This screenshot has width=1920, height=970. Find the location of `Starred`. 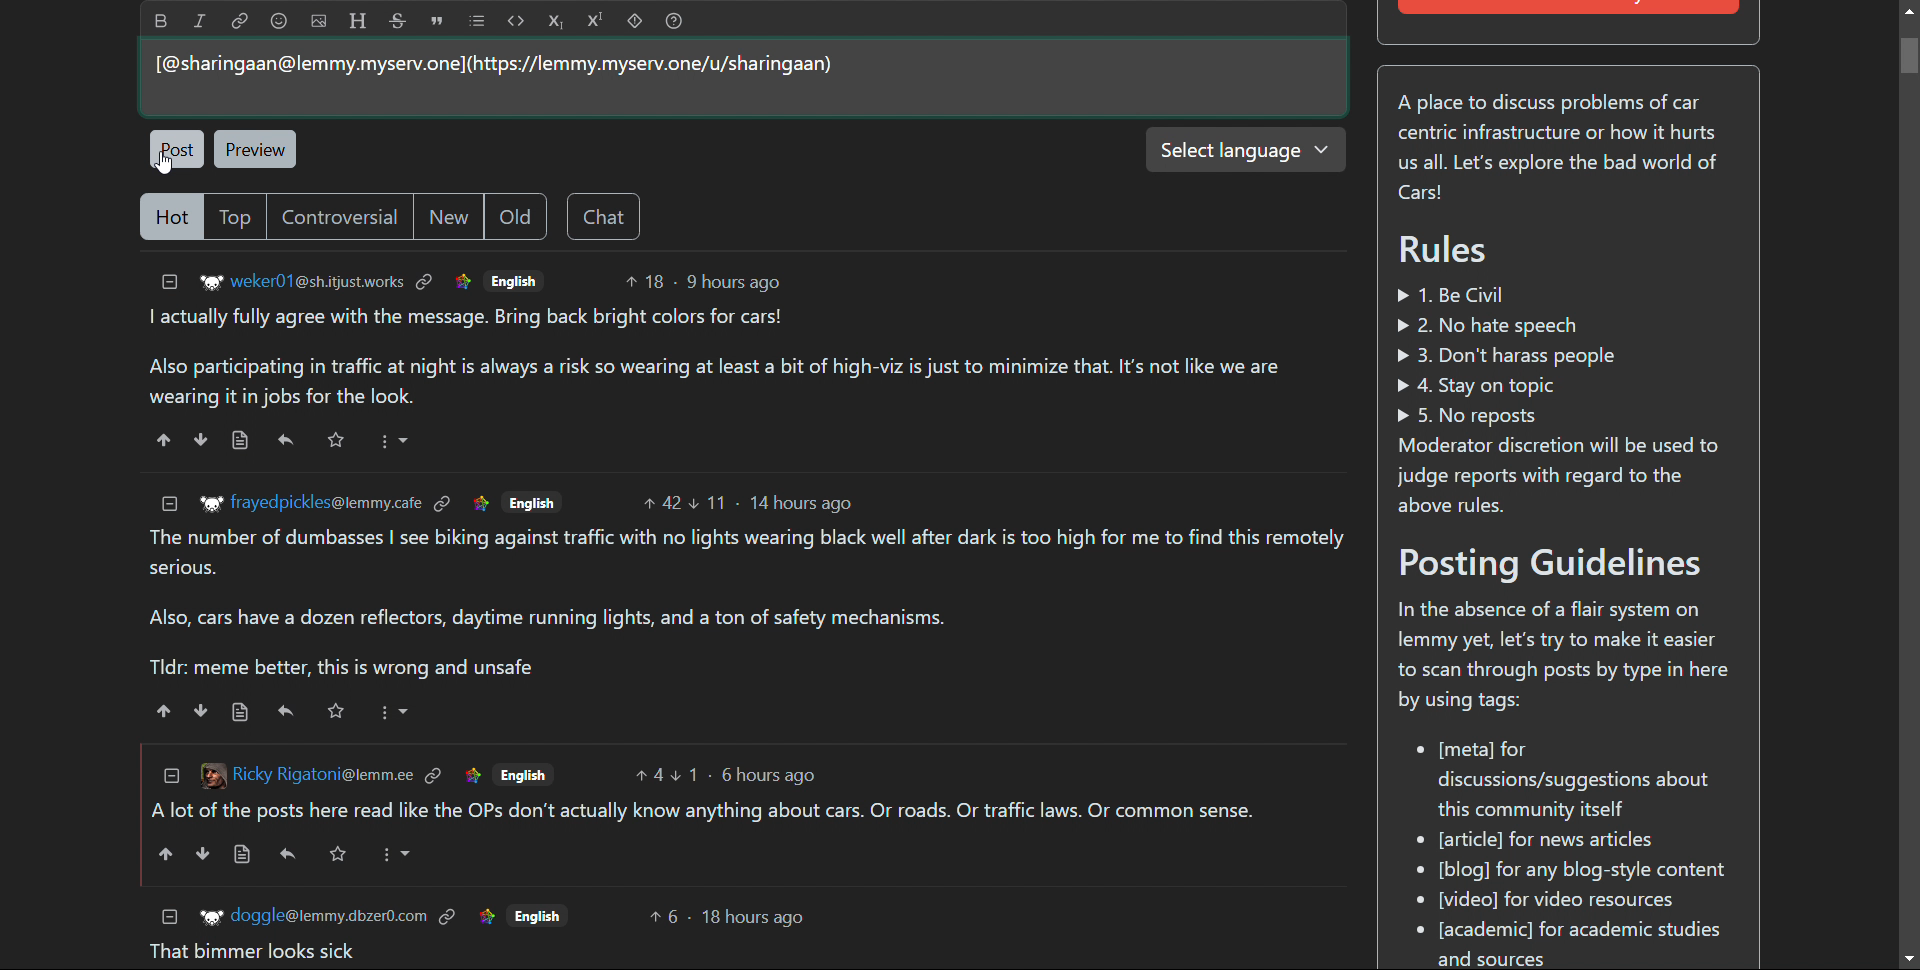

Starred is located at coordinates (335, 710).